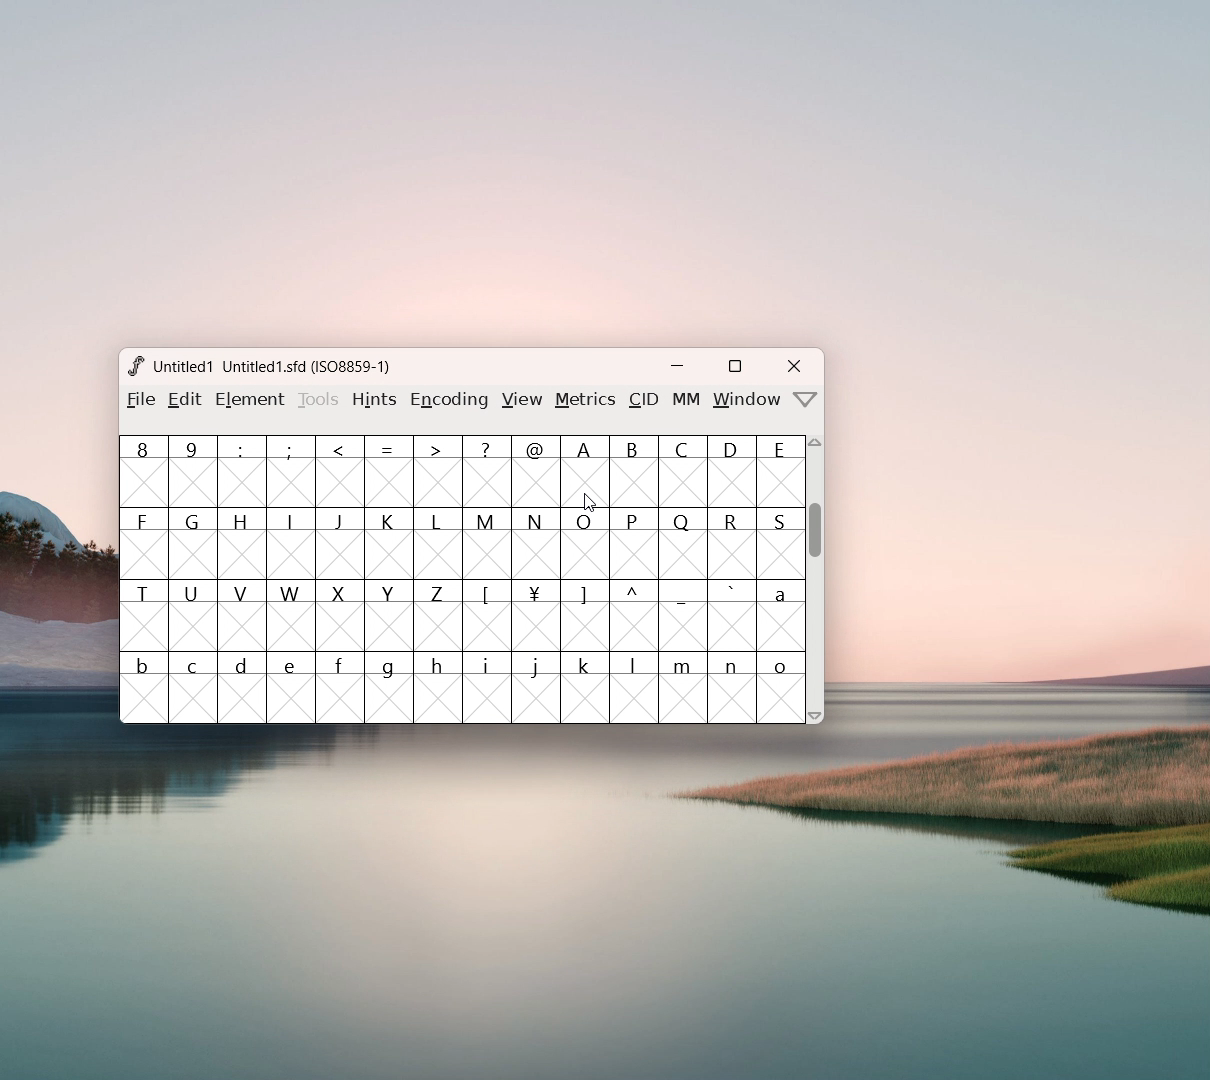 This screenshot has width=1210, height=1080. I want to click on m, so click(684, 687).